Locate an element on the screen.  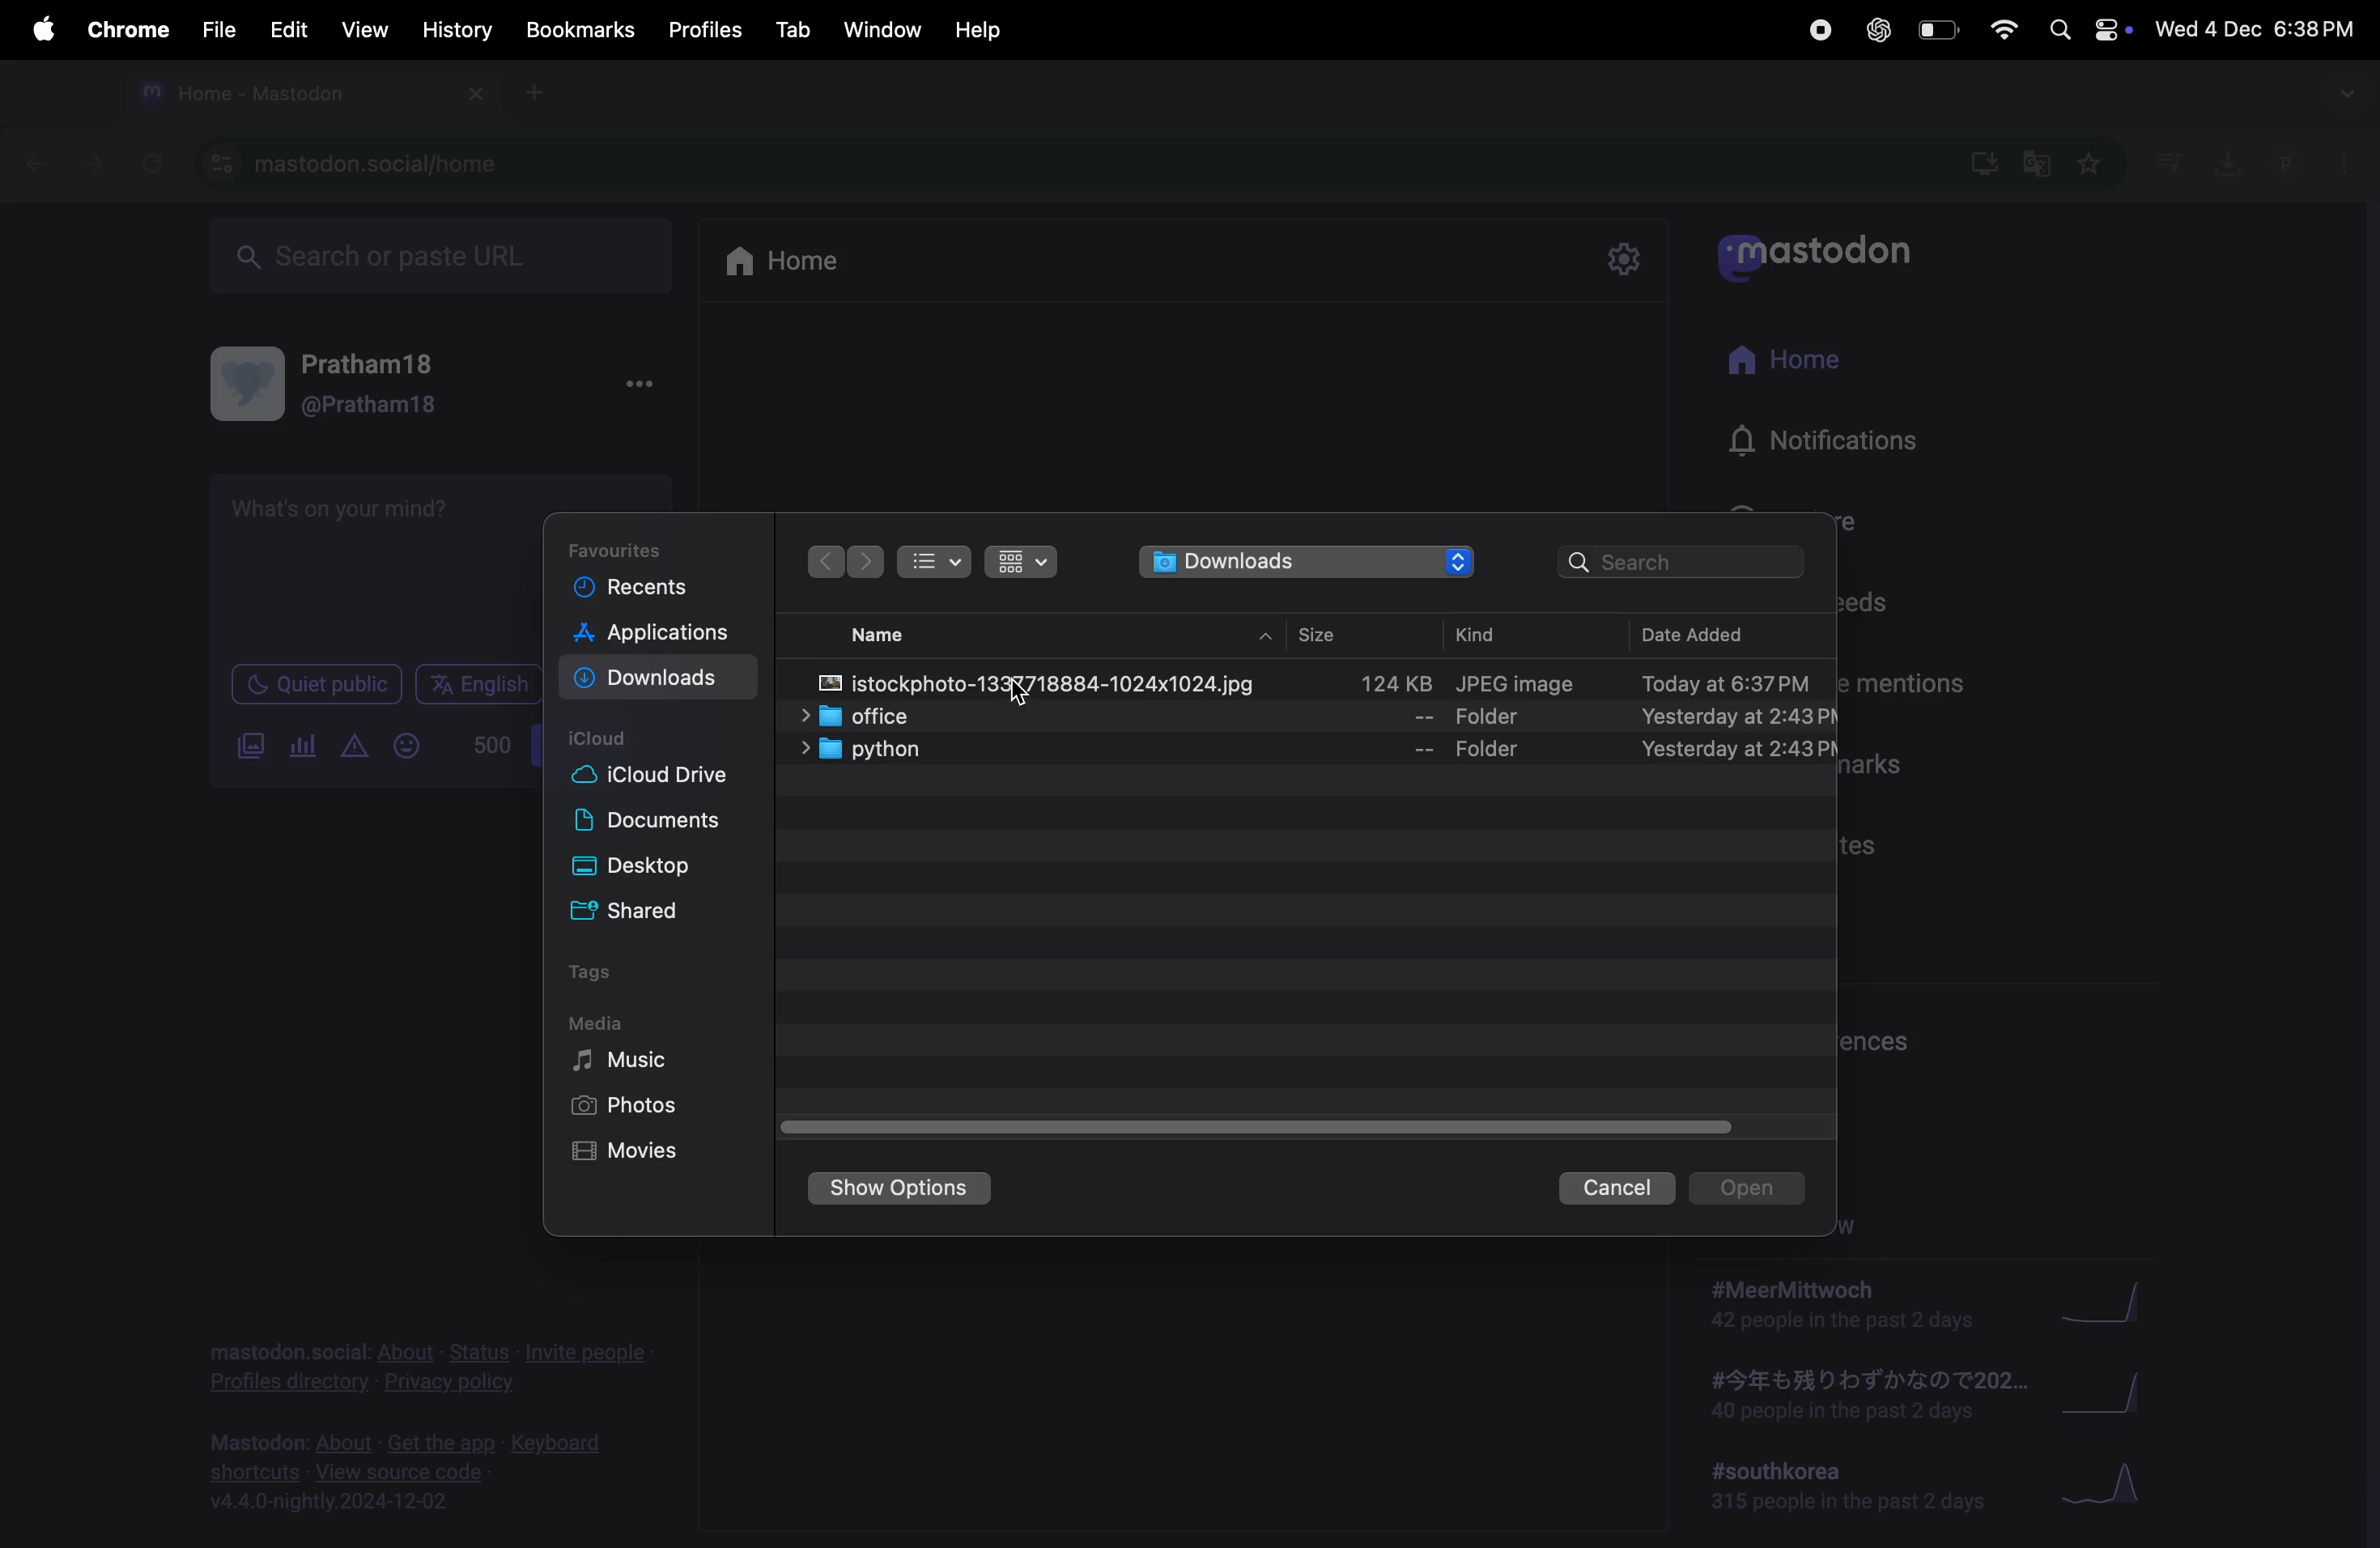
home is located at coordinates (802, 264).